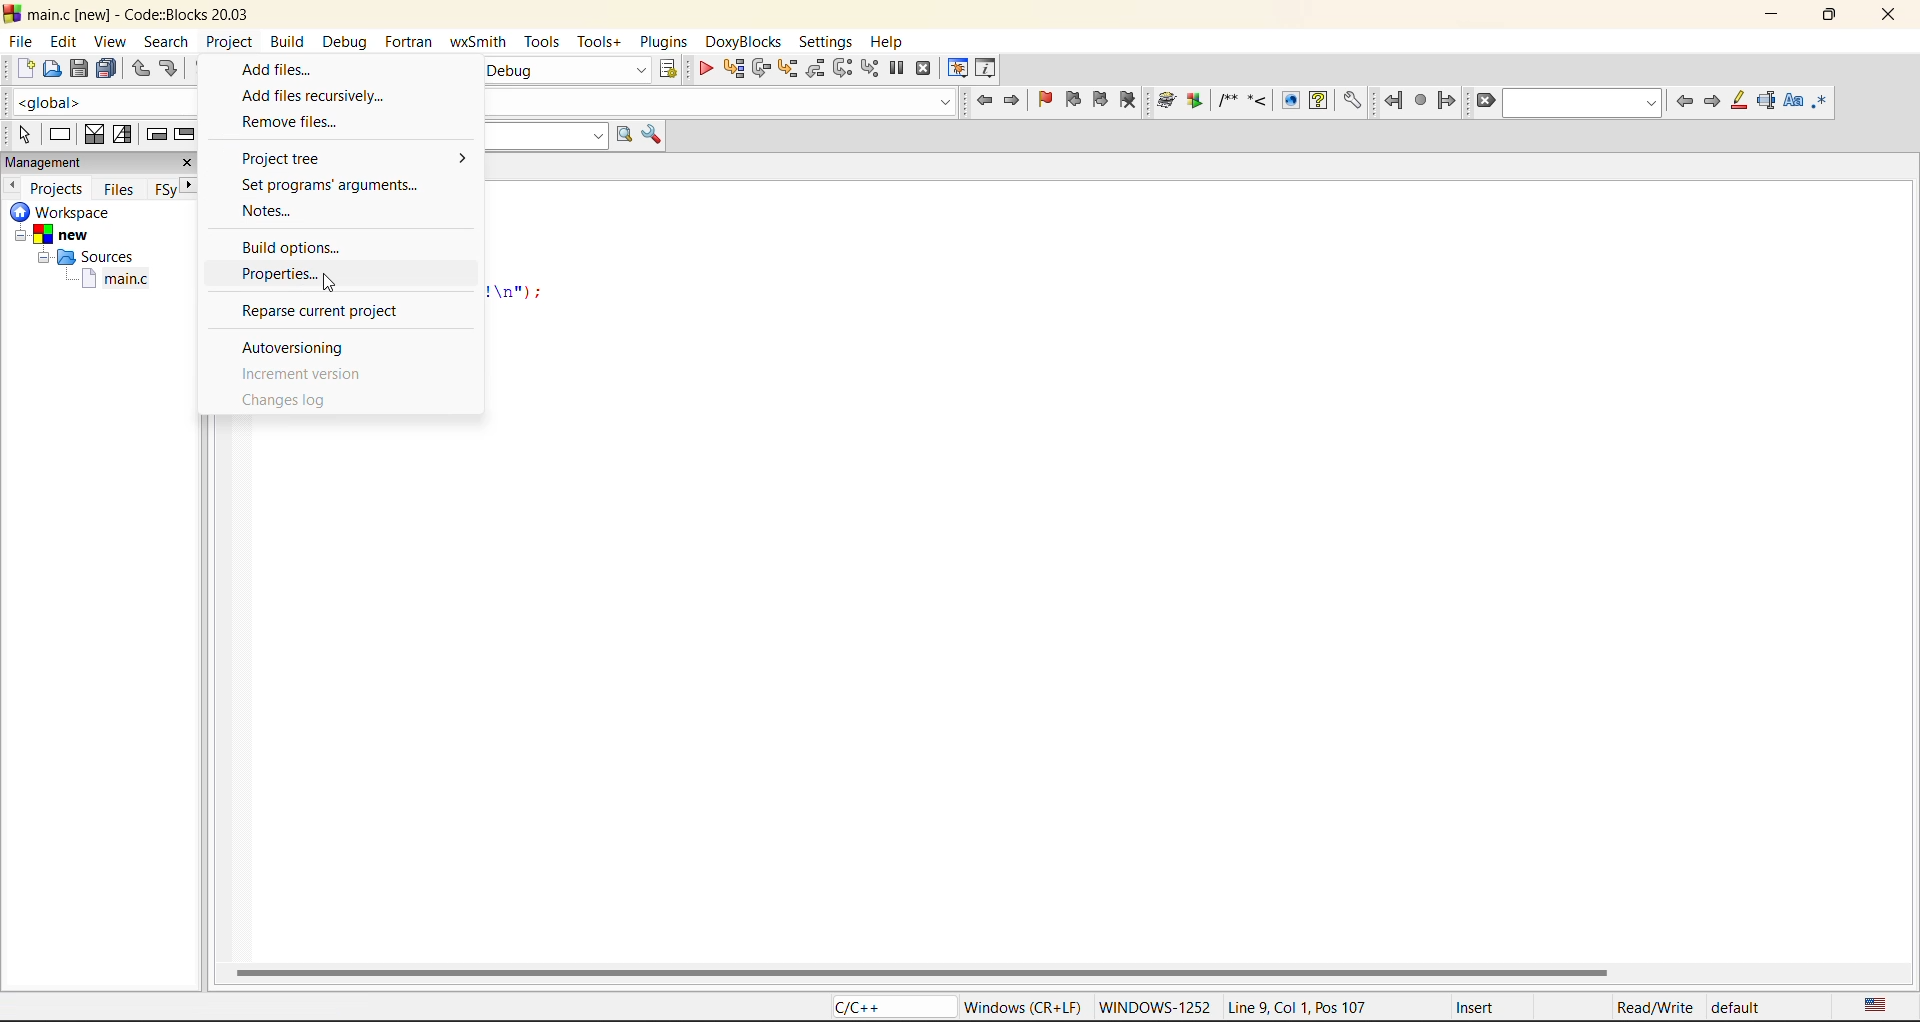  I want to click on tools+, so click(598, 41).